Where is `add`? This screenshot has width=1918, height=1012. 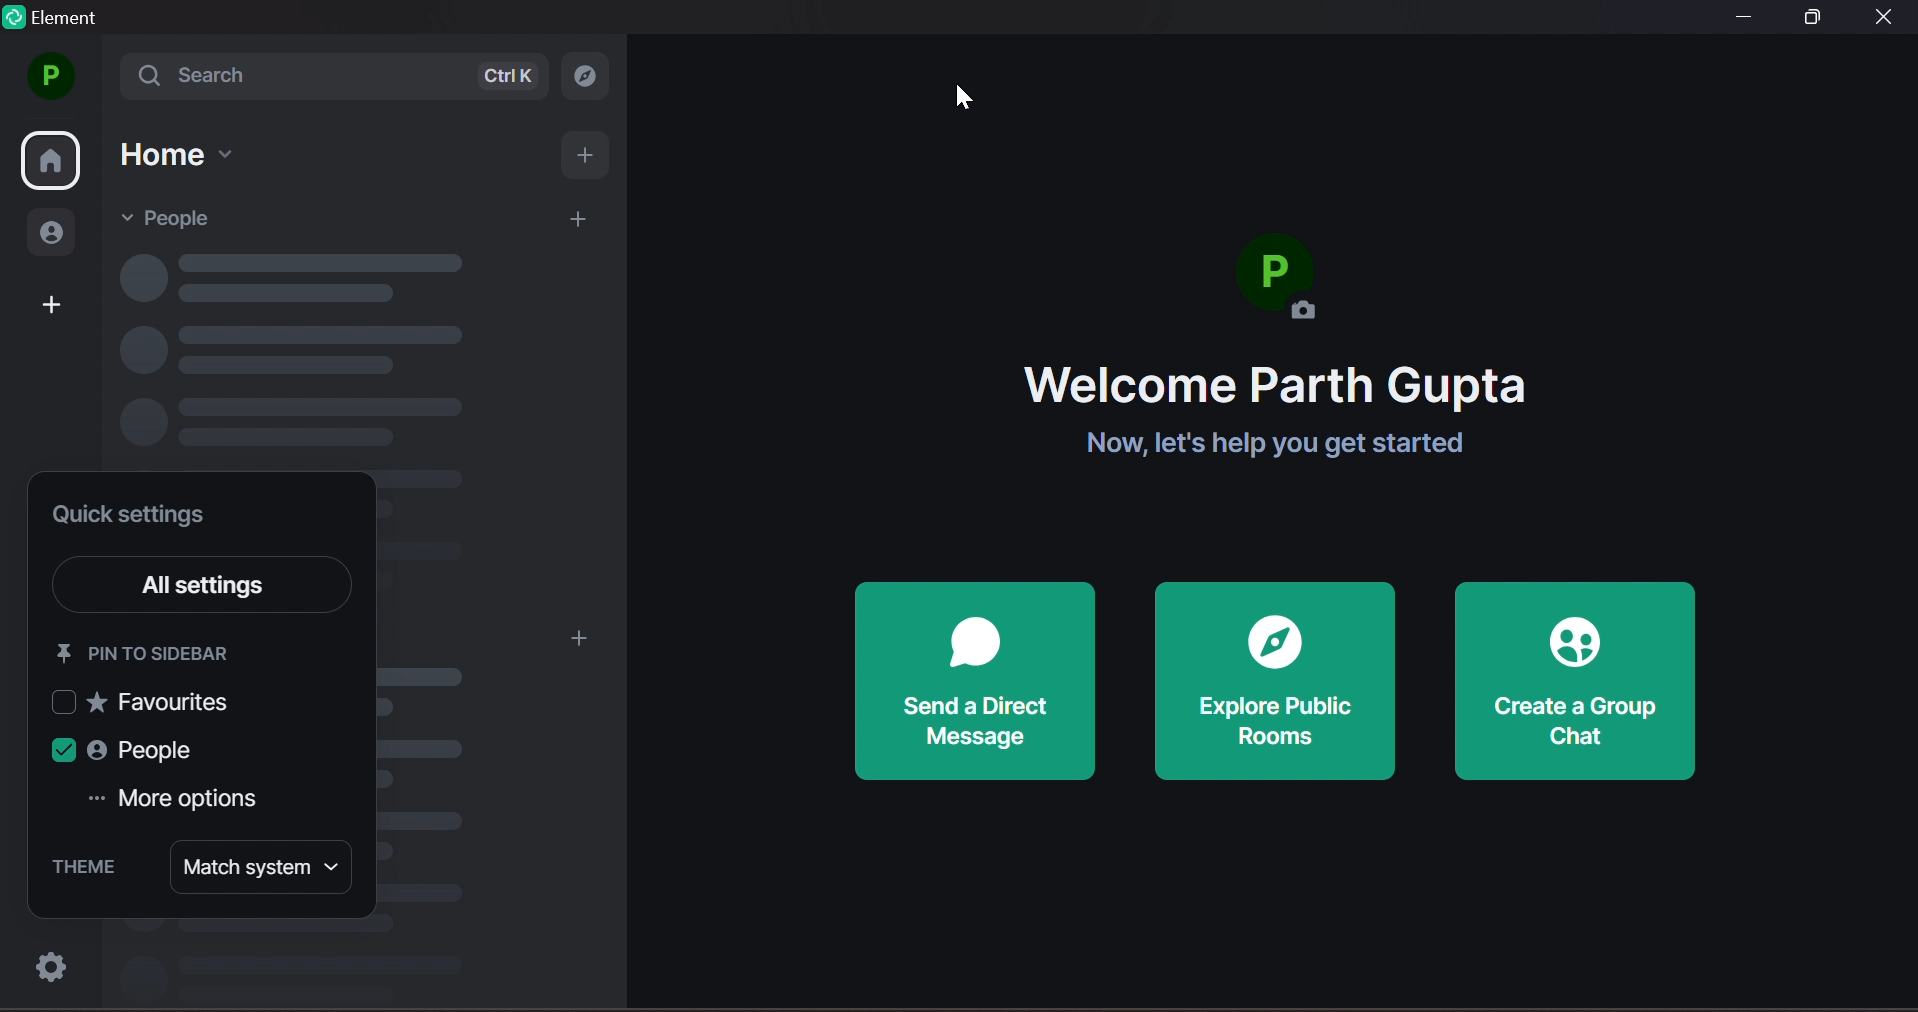 add is located at coordinates (51, 306).